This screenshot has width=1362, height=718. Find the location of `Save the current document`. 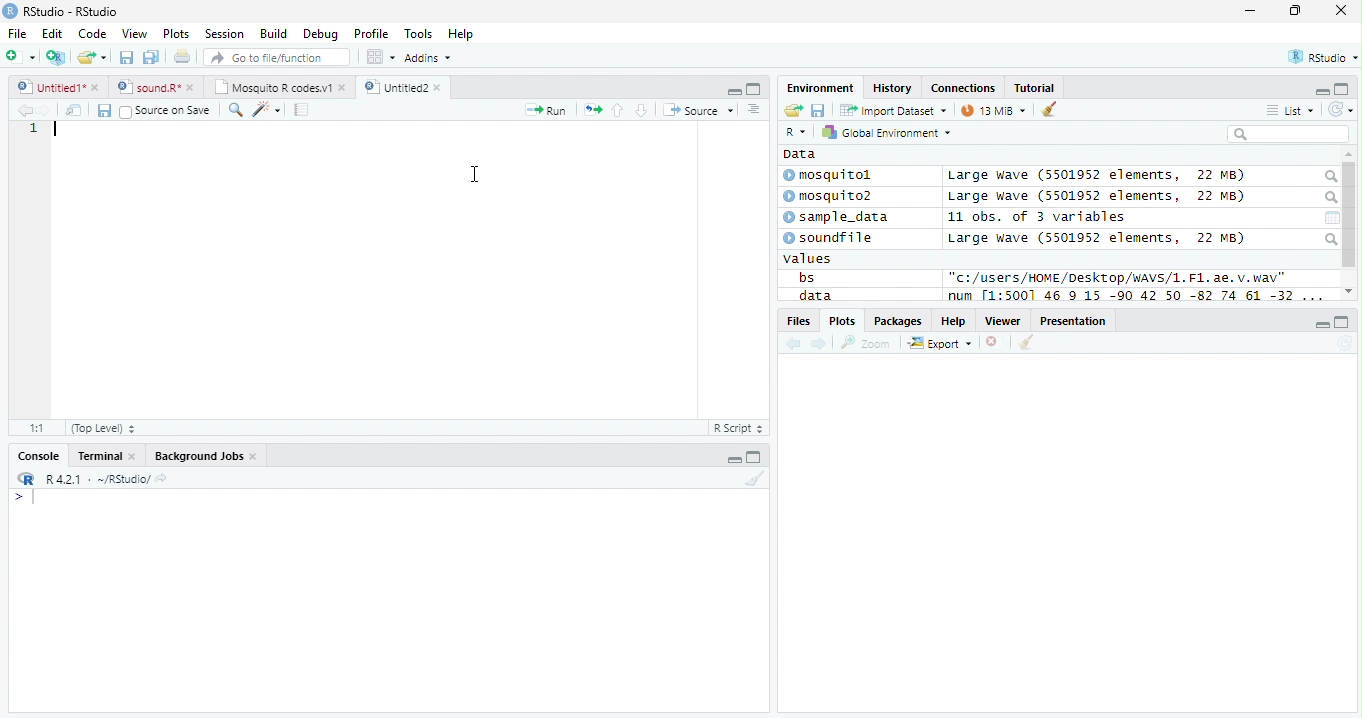

Save the current document is located at coordinates (126, 57).